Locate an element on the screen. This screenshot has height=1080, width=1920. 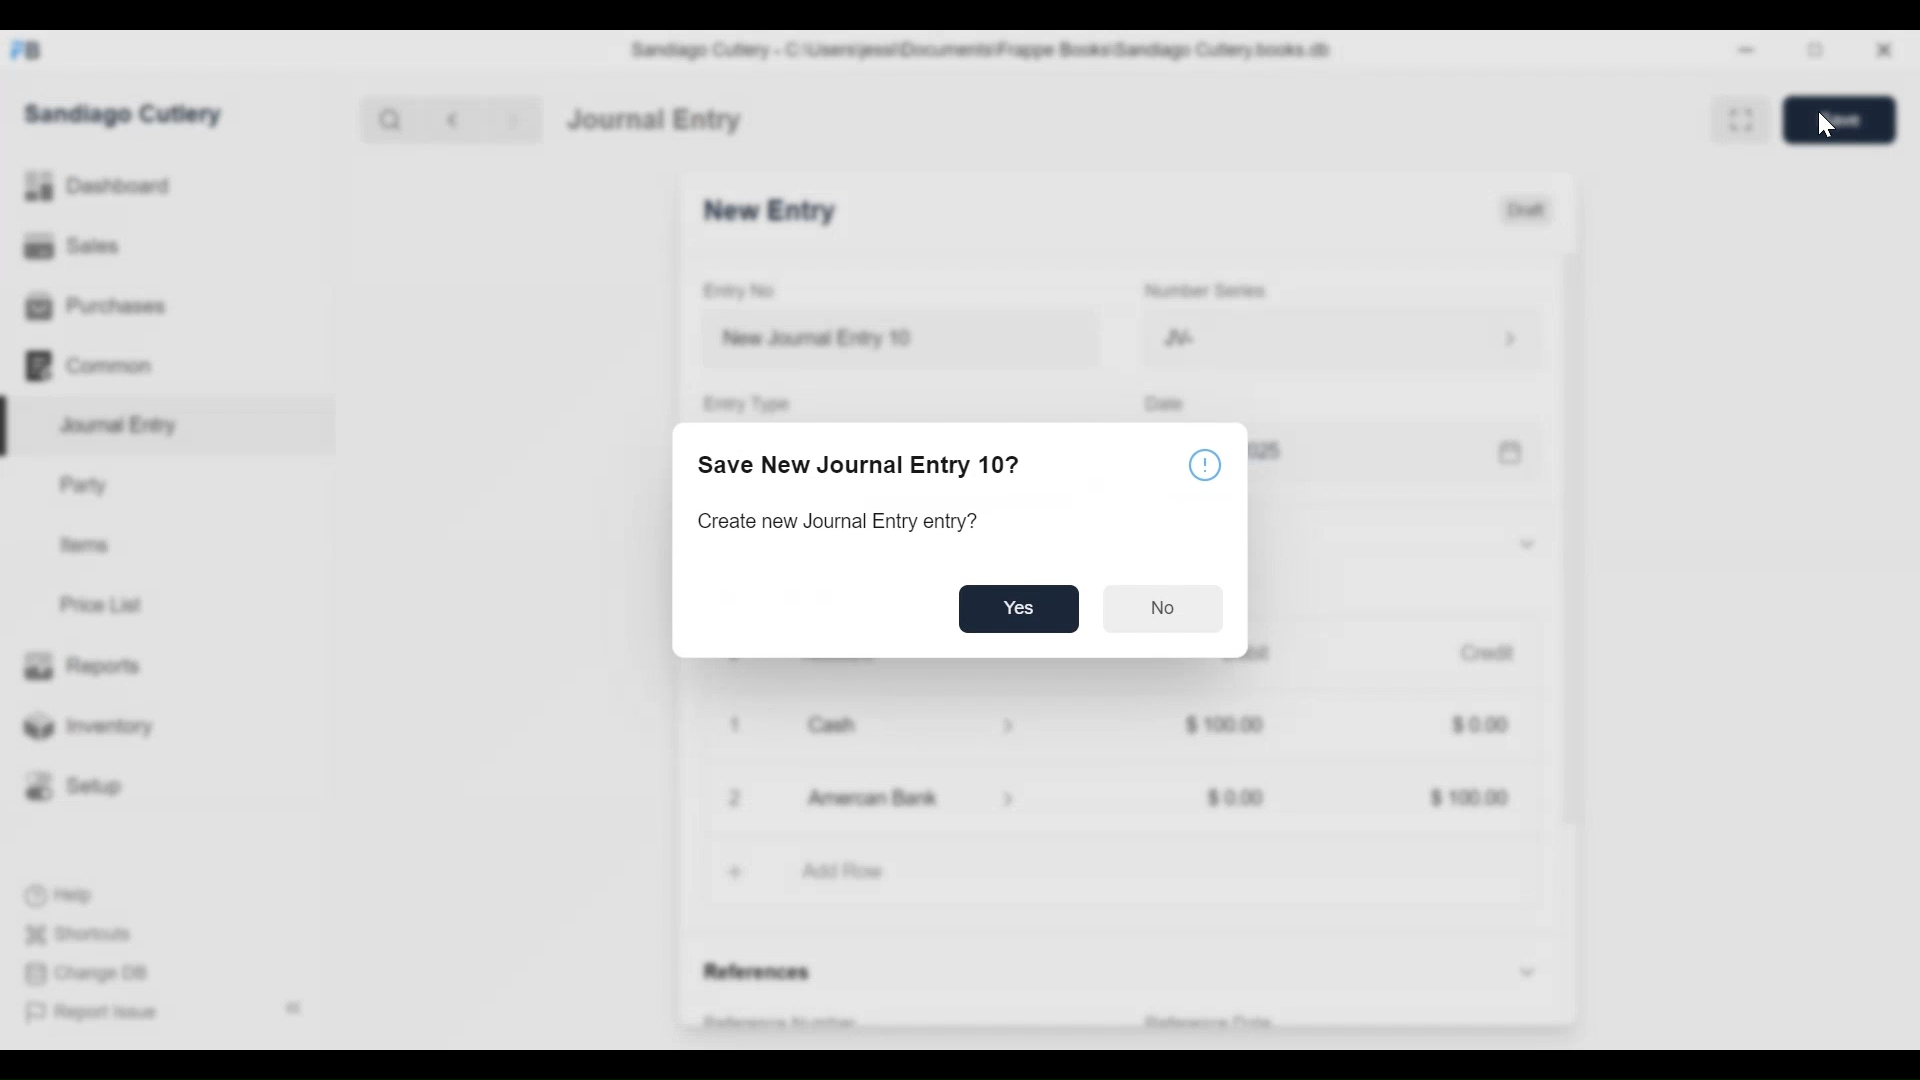
Save New Journal Entry 10? is located at coordinates (859, 464).